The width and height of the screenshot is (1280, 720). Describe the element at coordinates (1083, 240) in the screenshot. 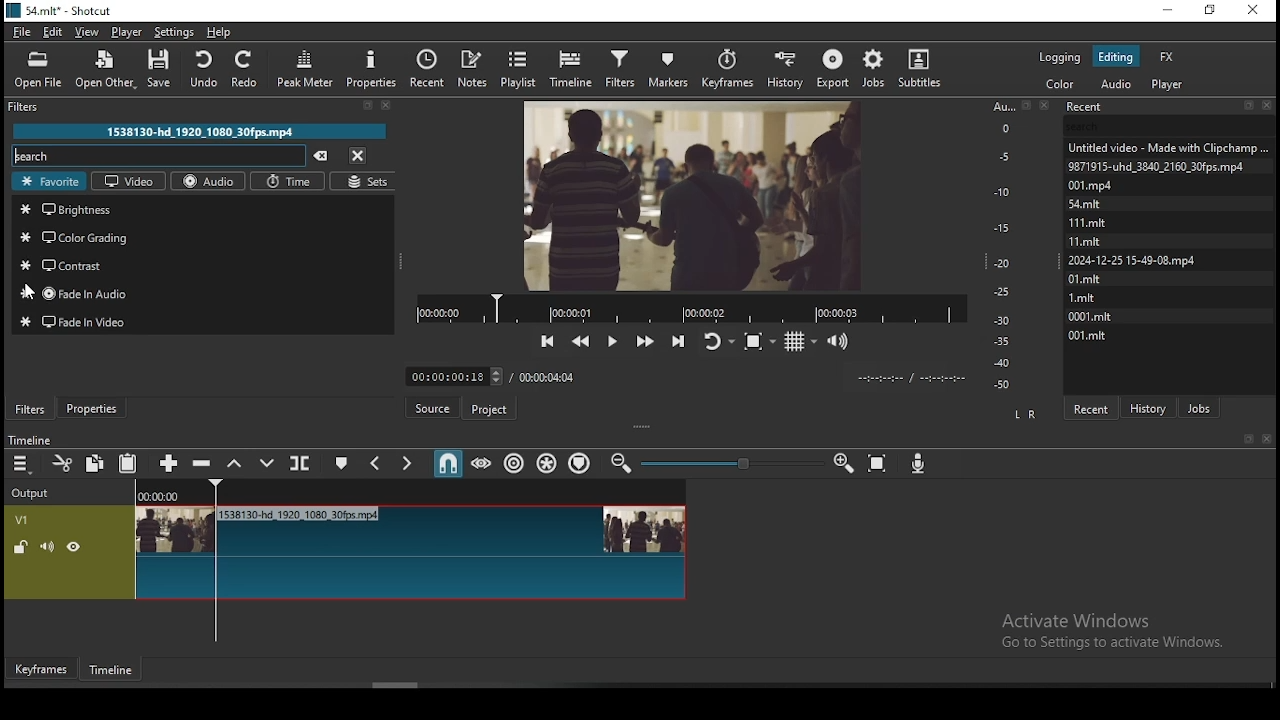

I see `11.mit` at that location.